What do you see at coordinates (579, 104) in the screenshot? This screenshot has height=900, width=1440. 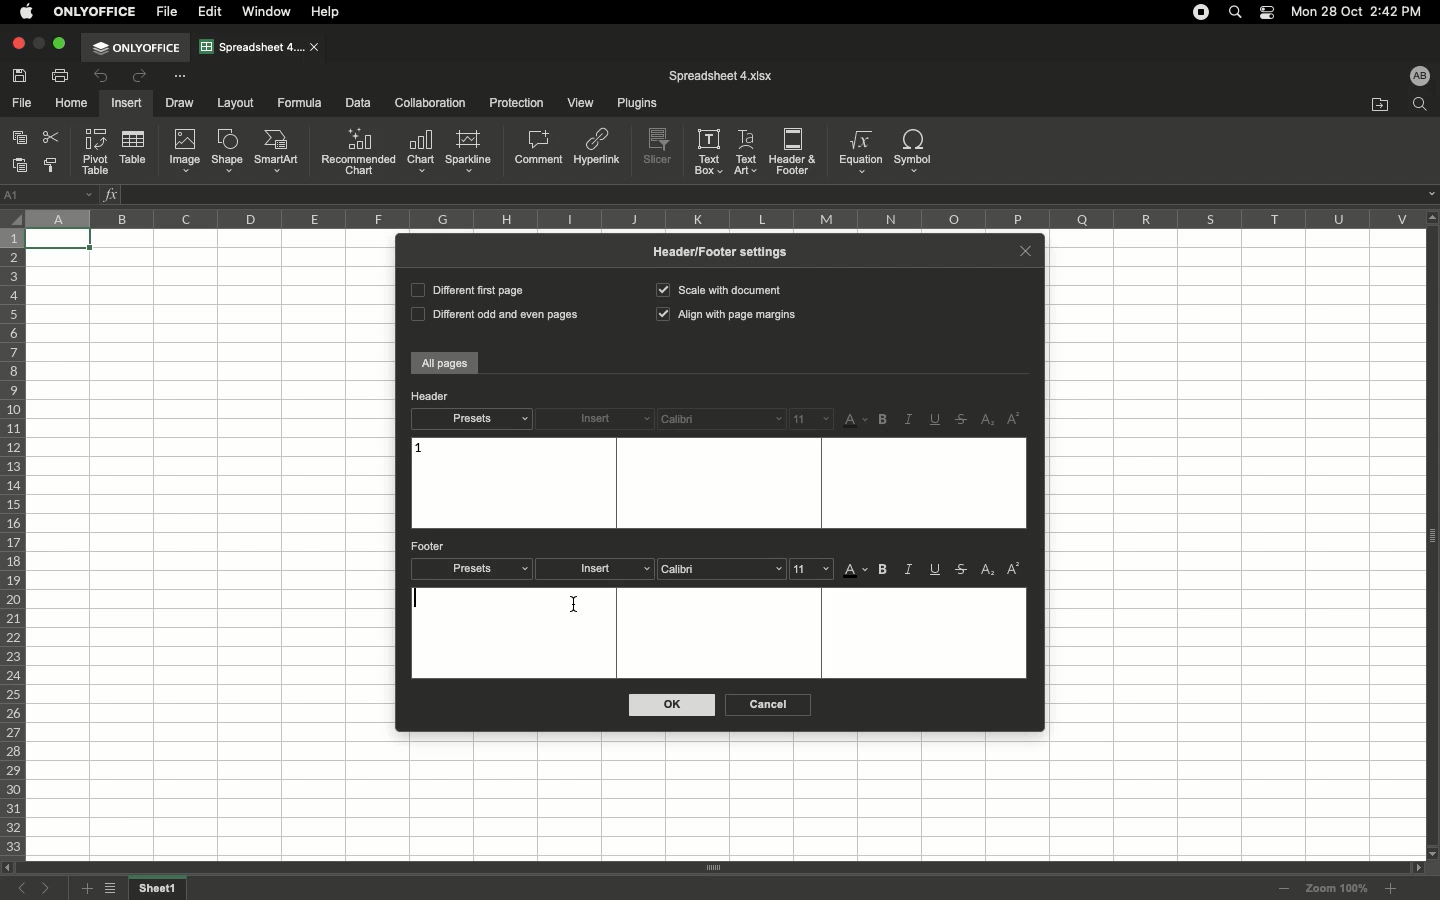 I see `View` at bounding box center [579, 104].